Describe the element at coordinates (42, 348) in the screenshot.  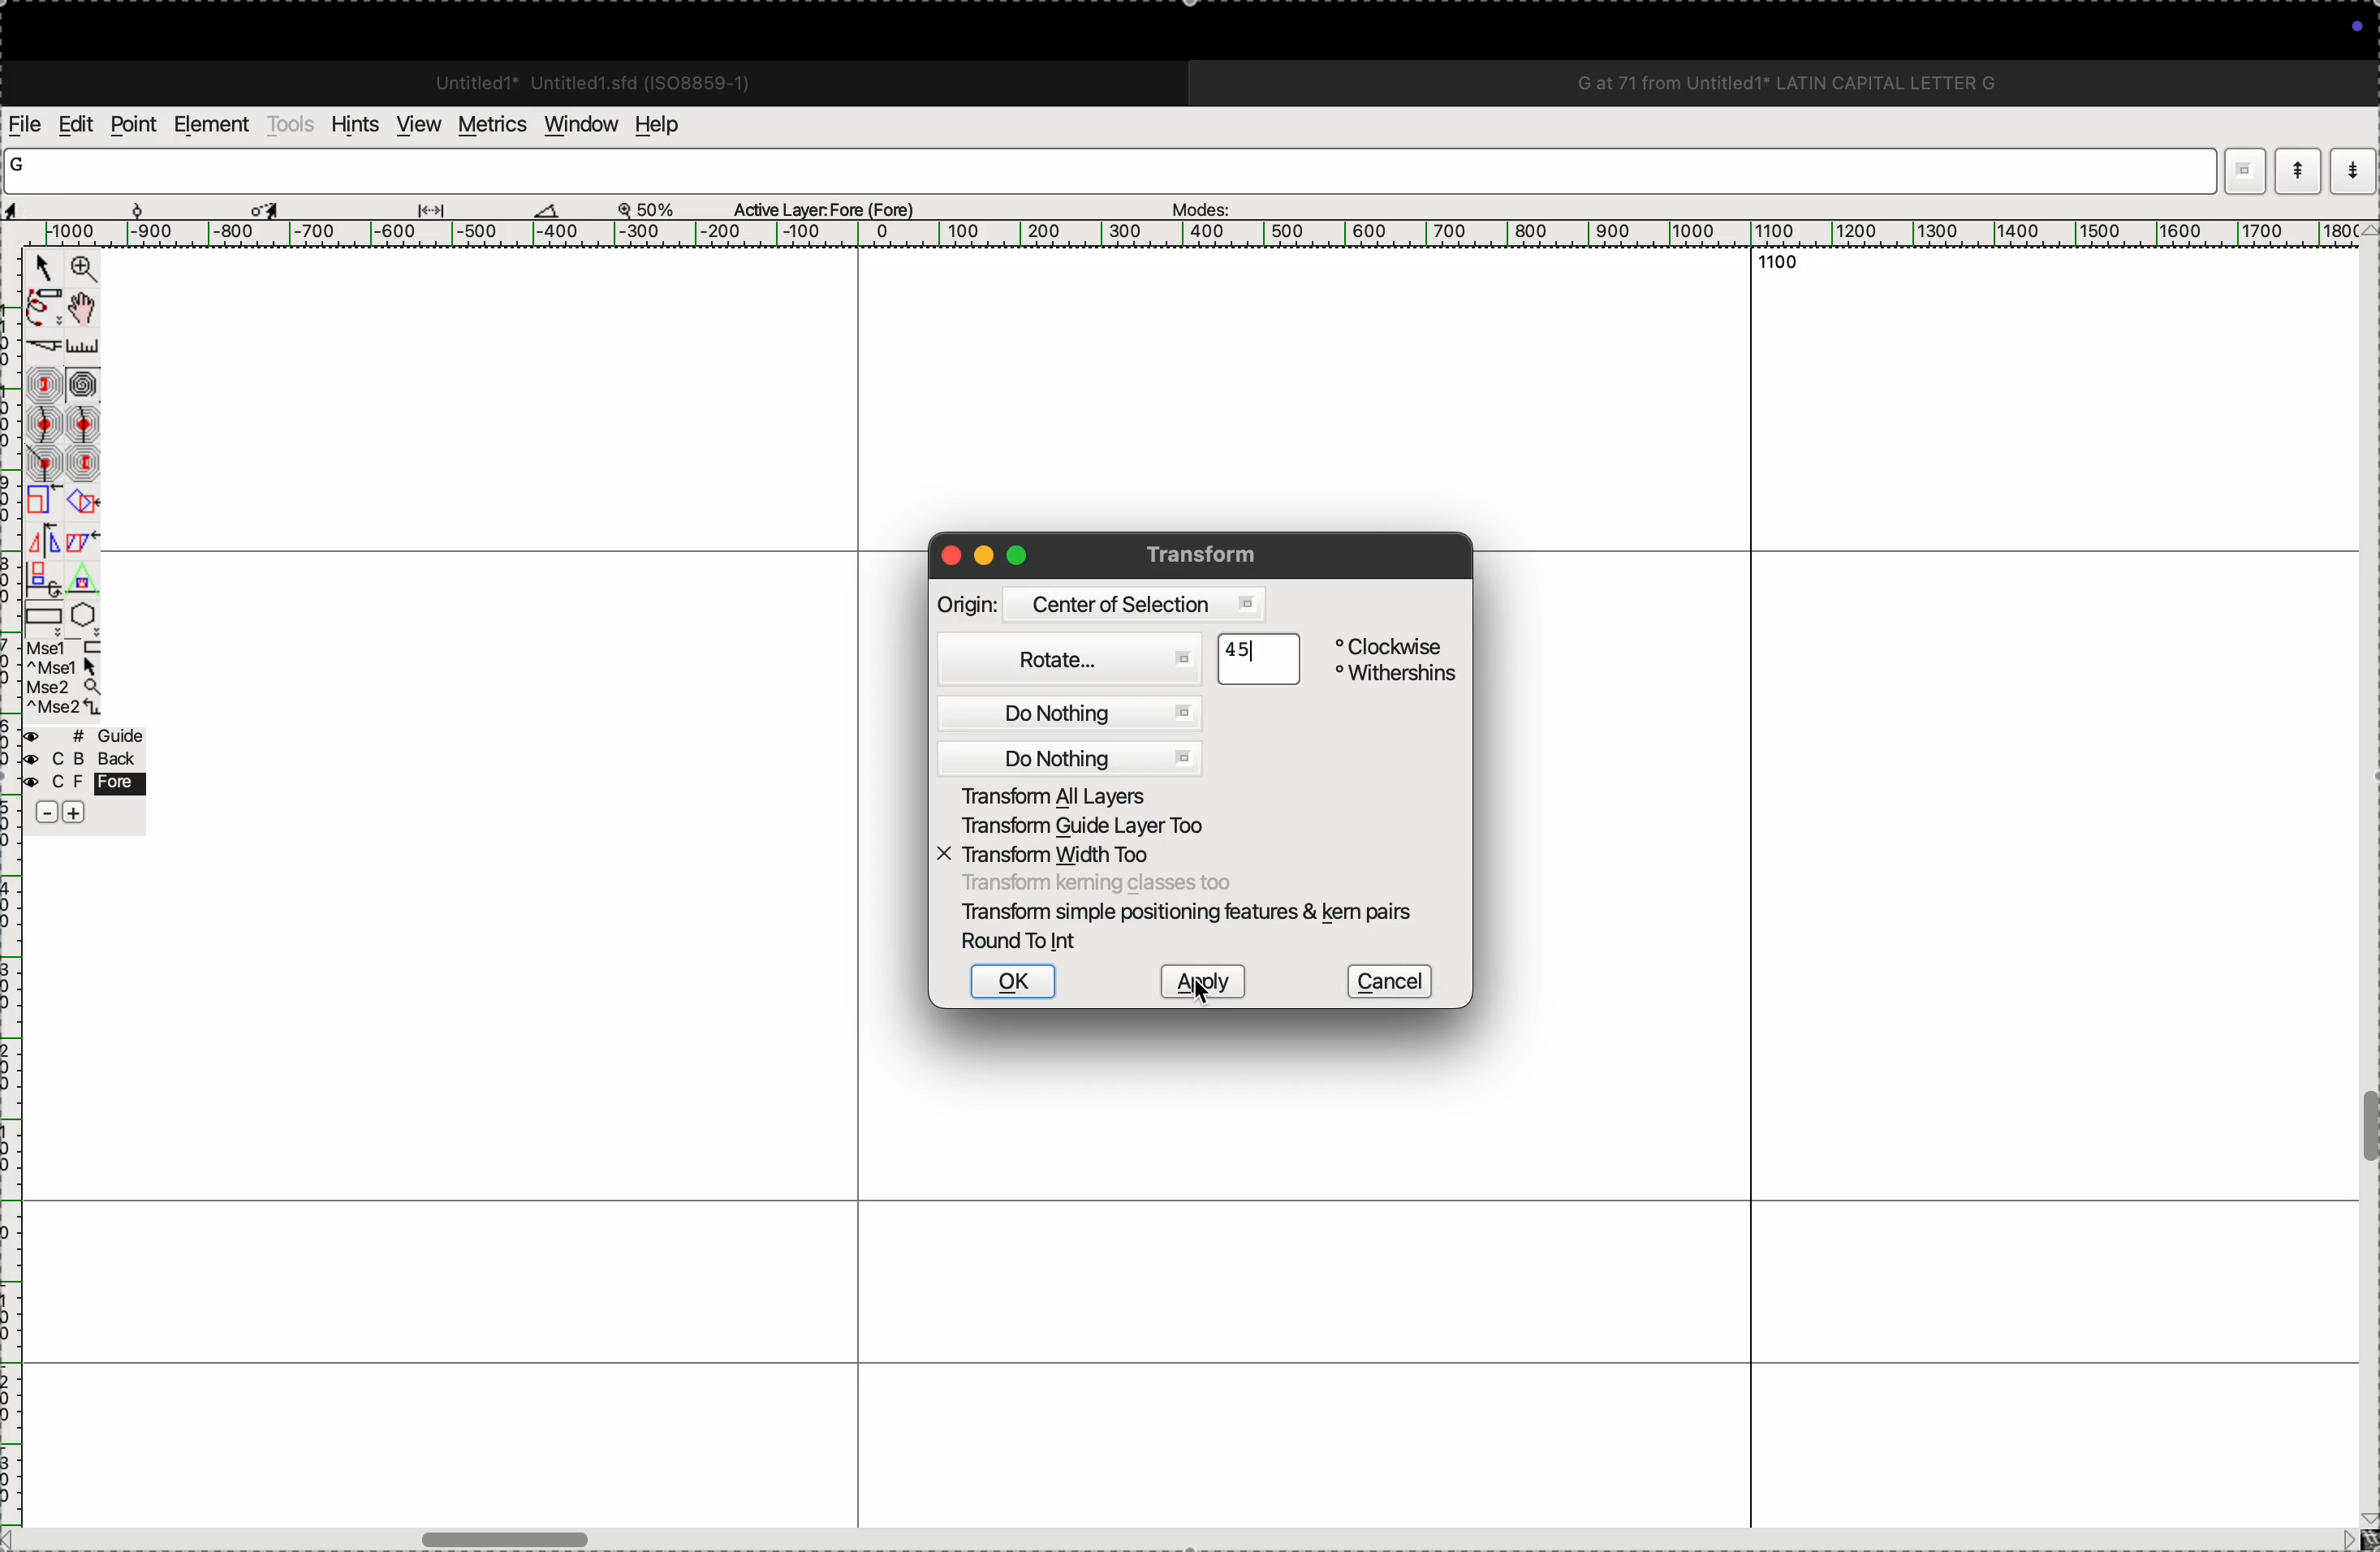
I see `knife` at that location.